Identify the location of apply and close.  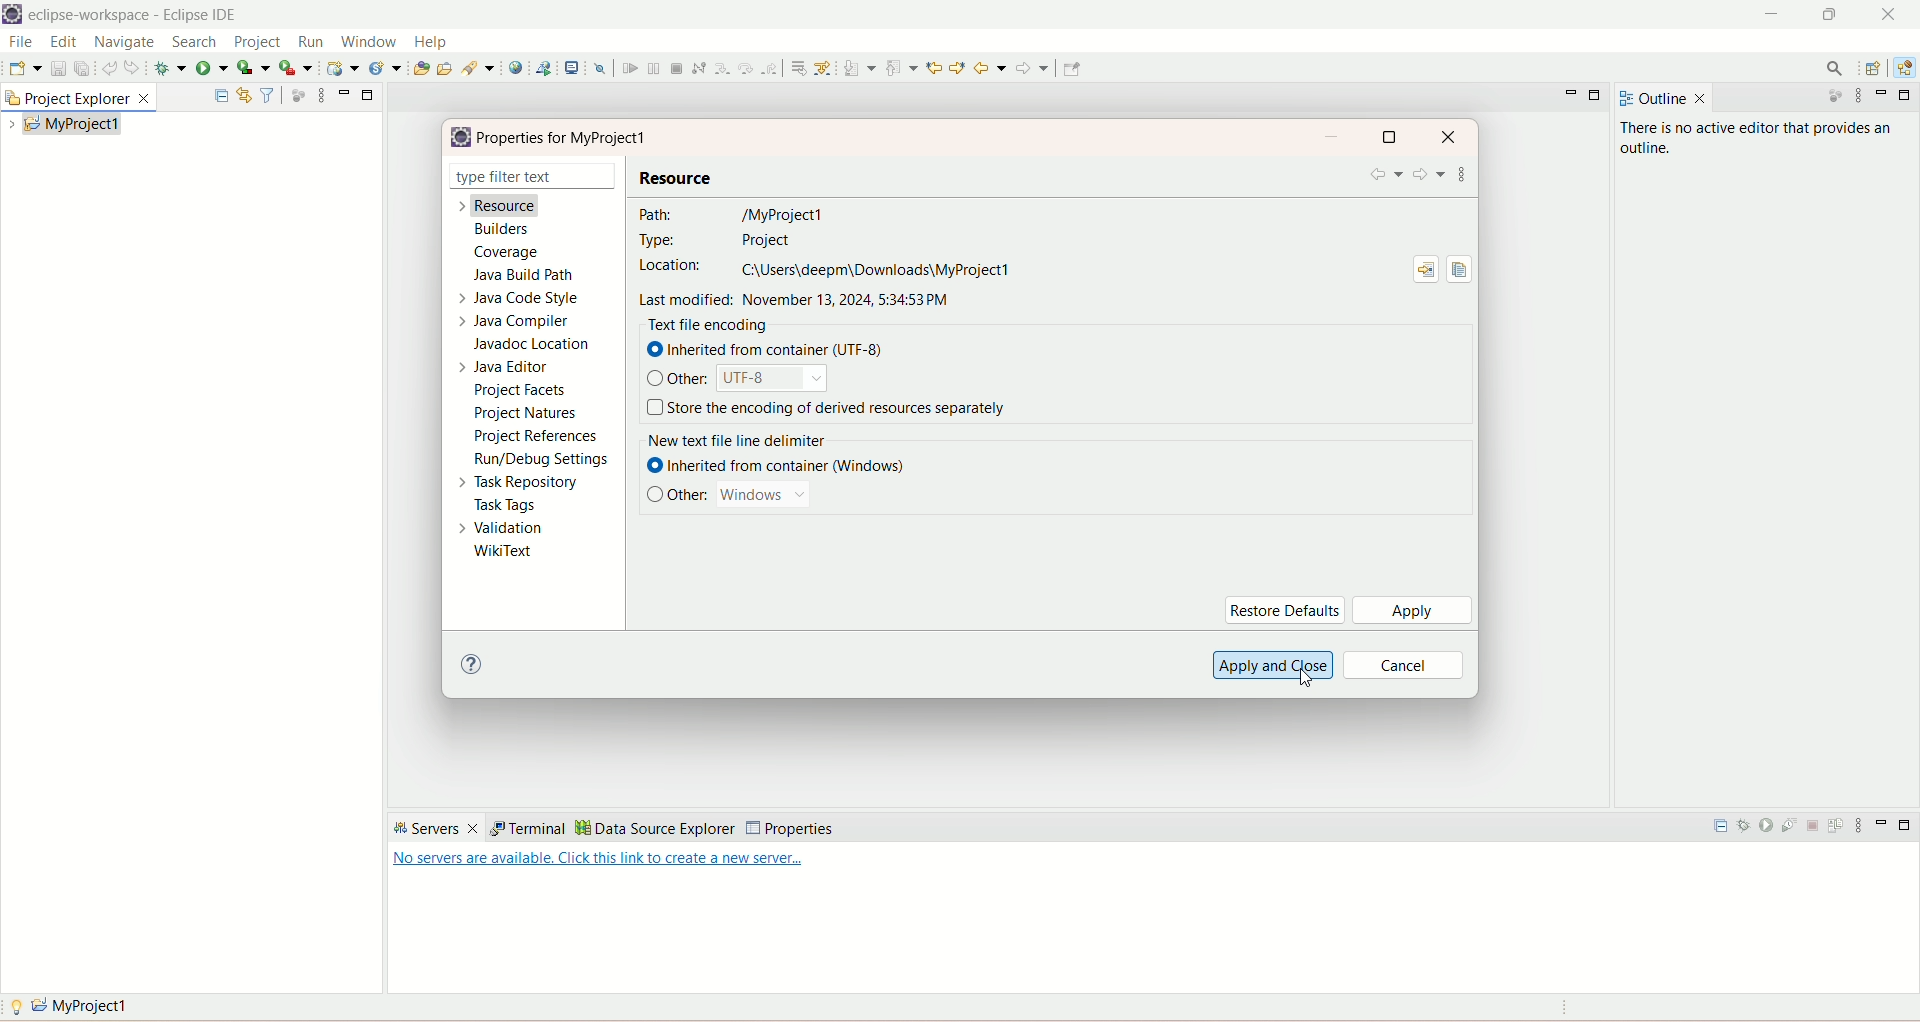
(1271, 664).